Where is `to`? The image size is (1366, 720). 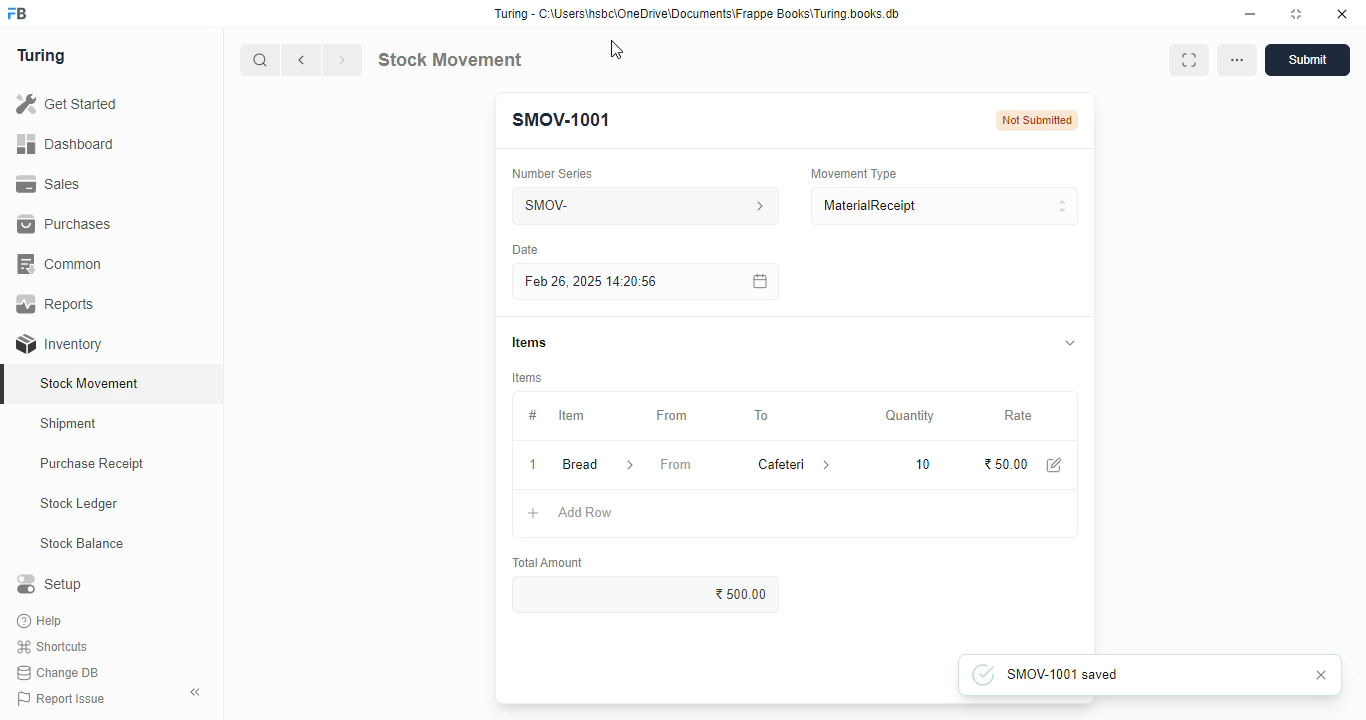 to is located at coordinates (763, 416).